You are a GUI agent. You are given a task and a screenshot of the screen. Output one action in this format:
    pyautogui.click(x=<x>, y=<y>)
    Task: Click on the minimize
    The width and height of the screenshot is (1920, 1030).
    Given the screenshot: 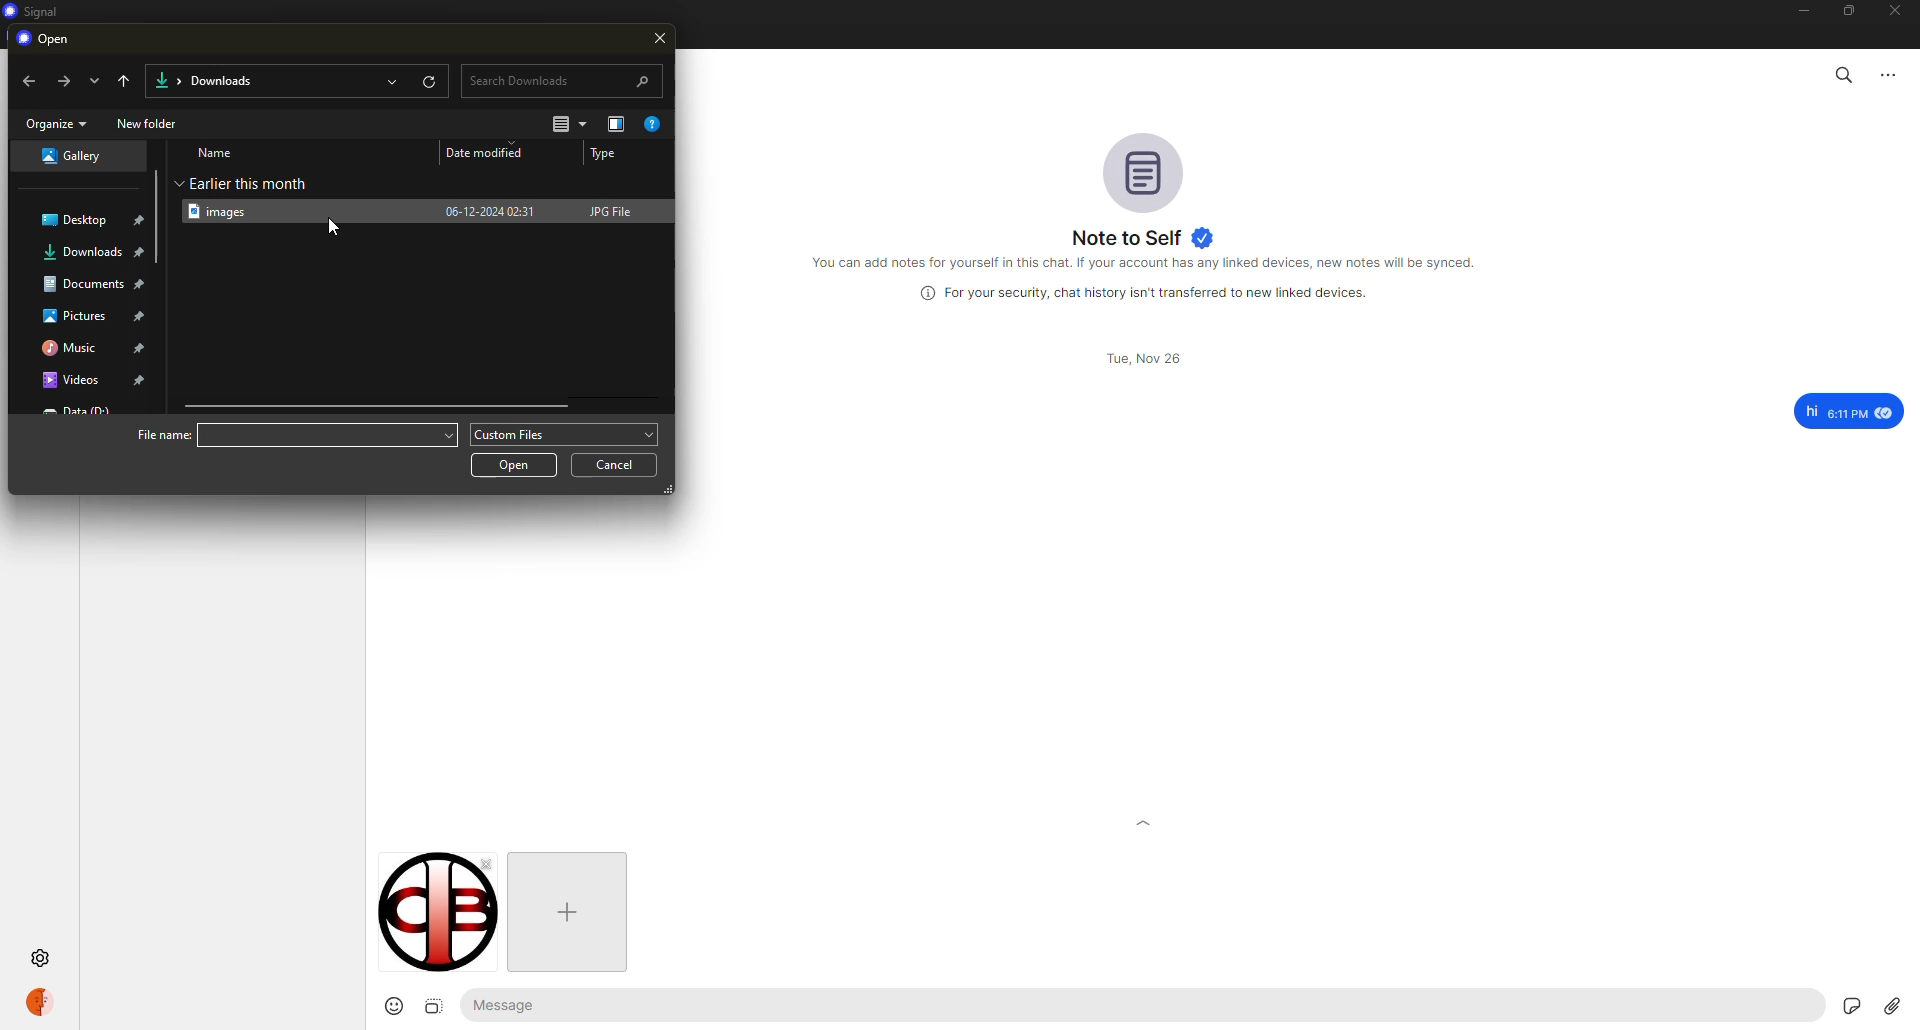 What is the action you would take?
    pyautogui.click(x=1795, y=11)
    